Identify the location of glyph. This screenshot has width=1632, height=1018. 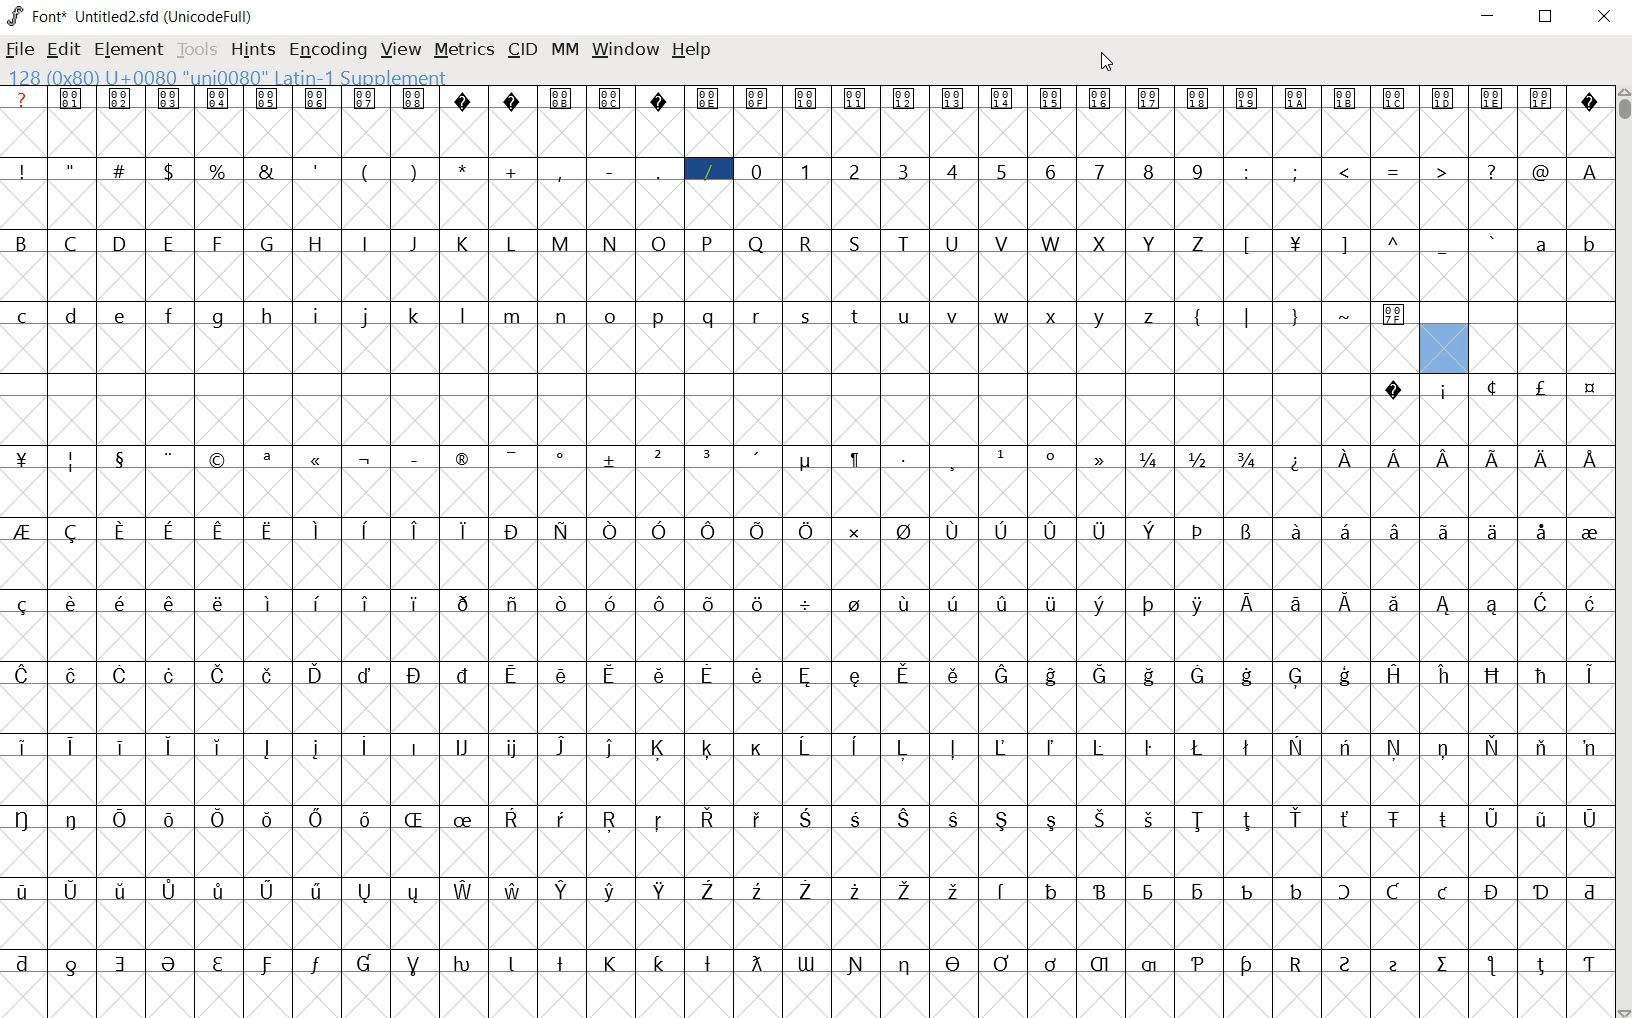
(459, 459).